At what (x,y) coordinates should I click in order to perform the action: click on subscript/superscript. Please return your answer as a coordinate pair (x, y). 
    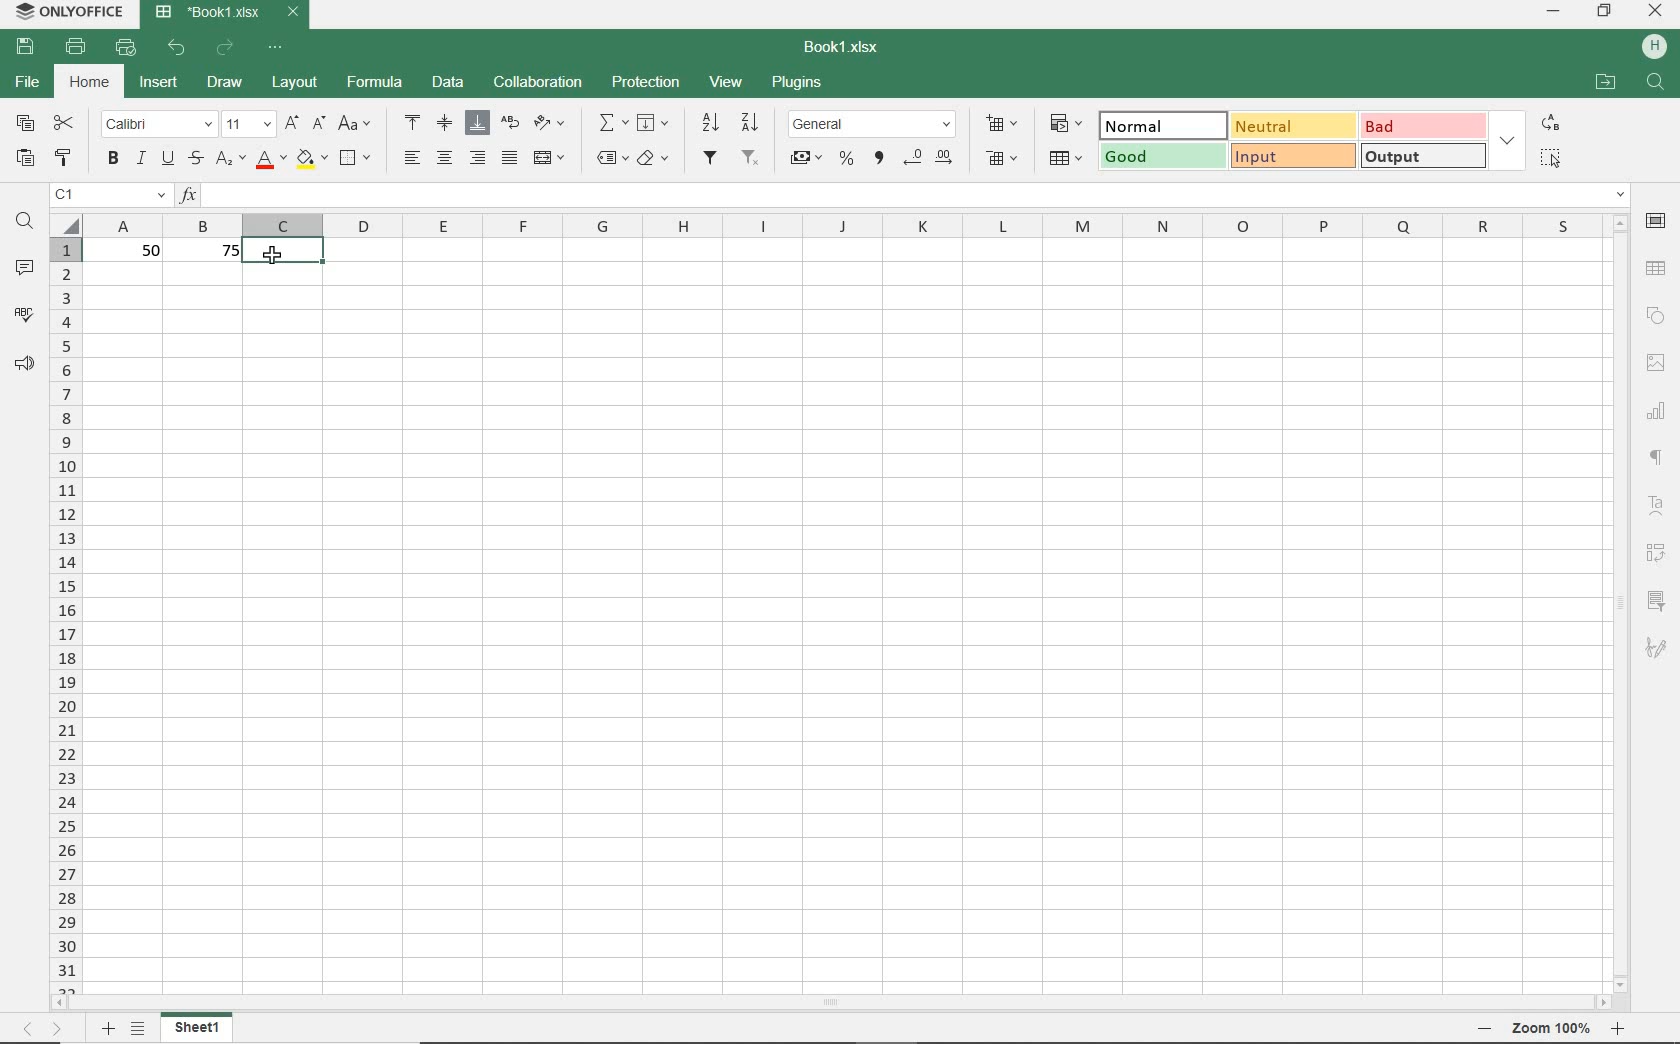
    Looking at the image, I should click on (230, 159).